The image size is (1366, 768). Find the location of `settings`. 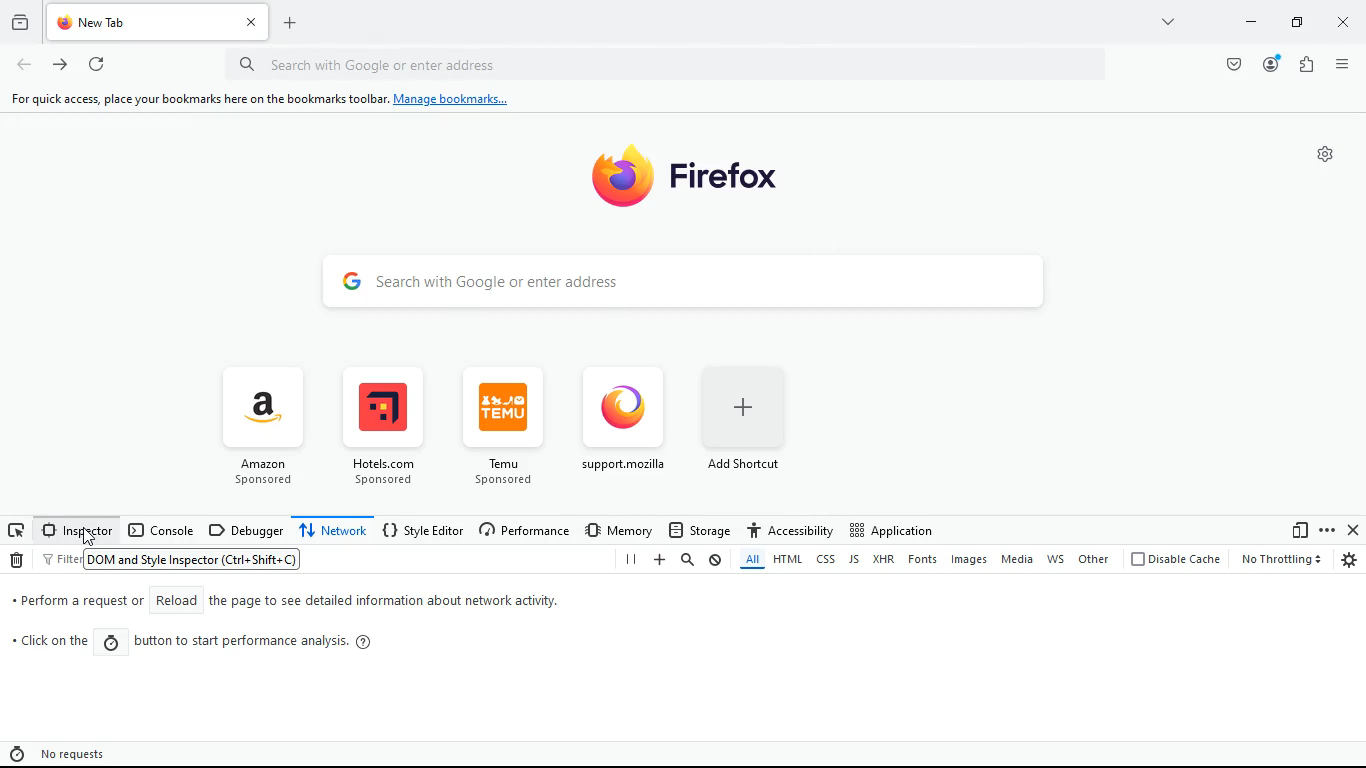

settings is located at coordinates (1350, 560).